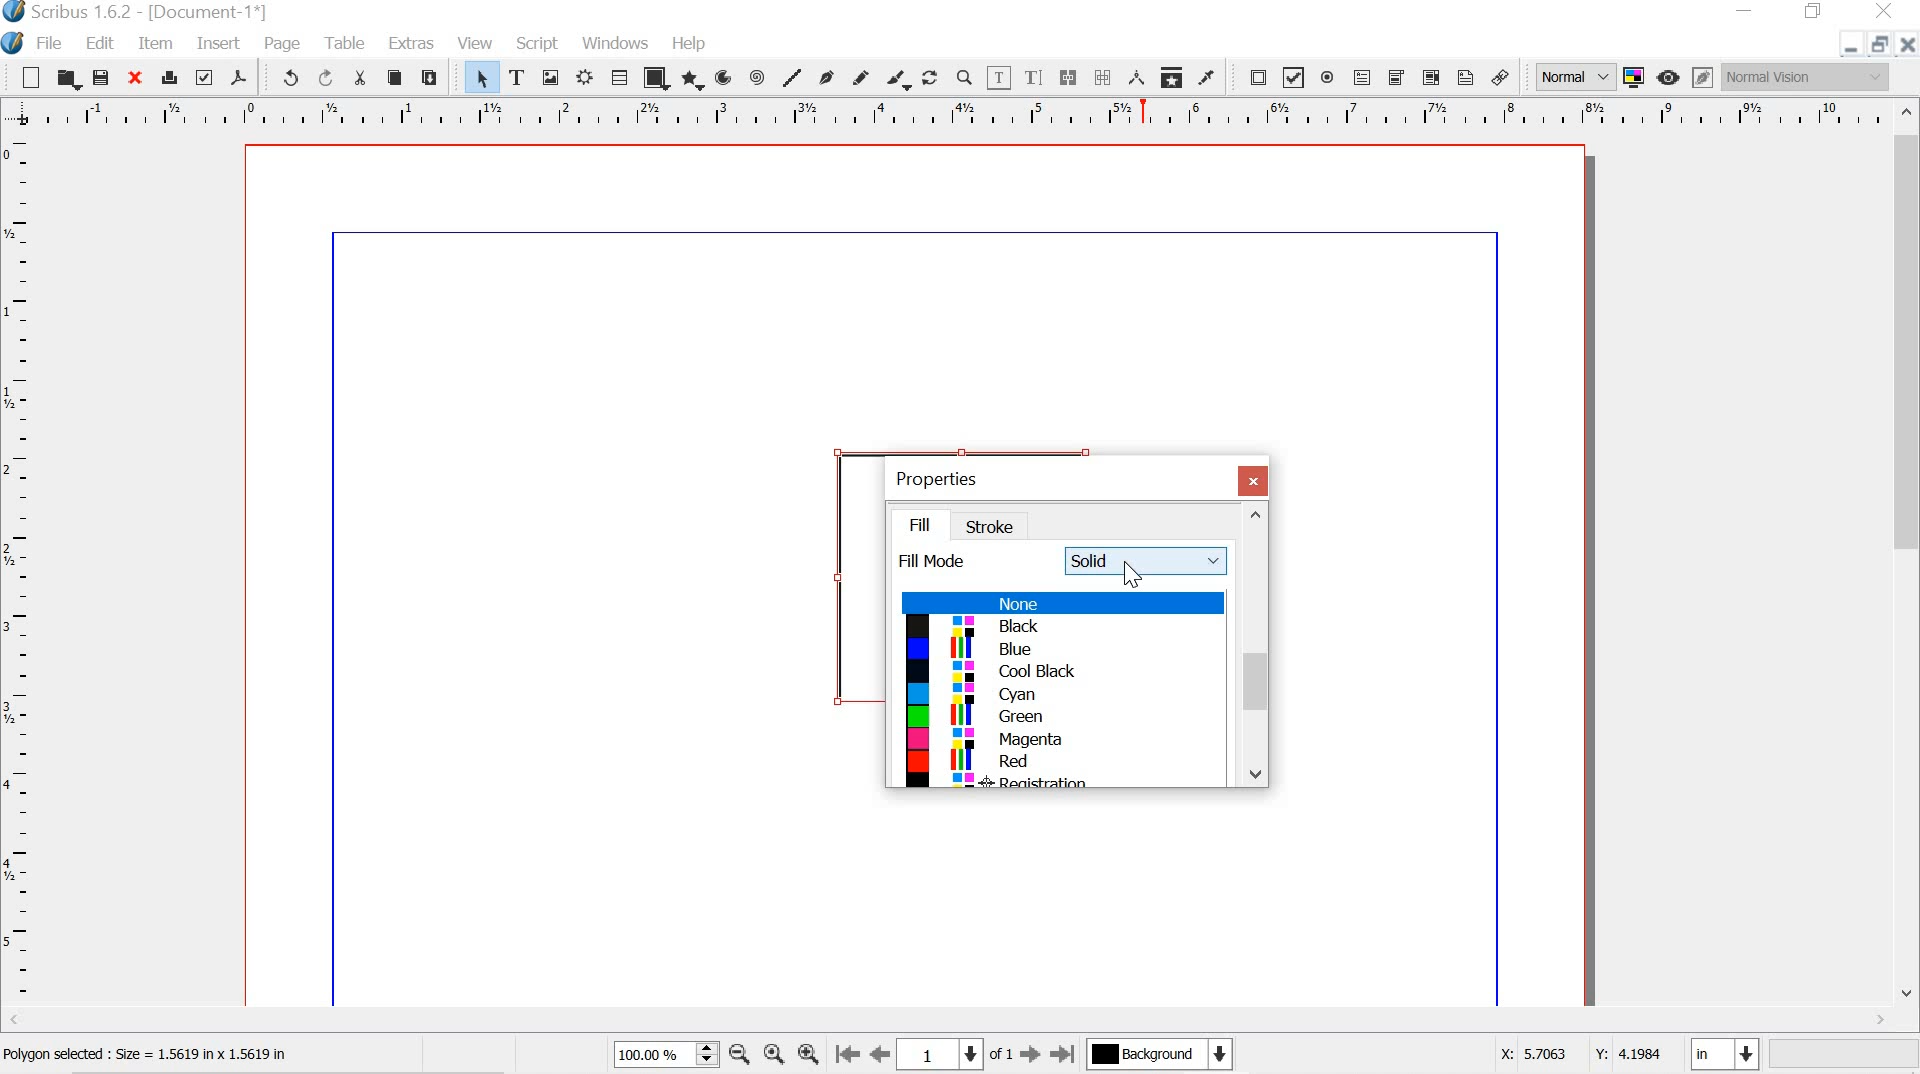  Describe the element at coordinates (287, 80) in the screenshot. I see `undo` at that location.